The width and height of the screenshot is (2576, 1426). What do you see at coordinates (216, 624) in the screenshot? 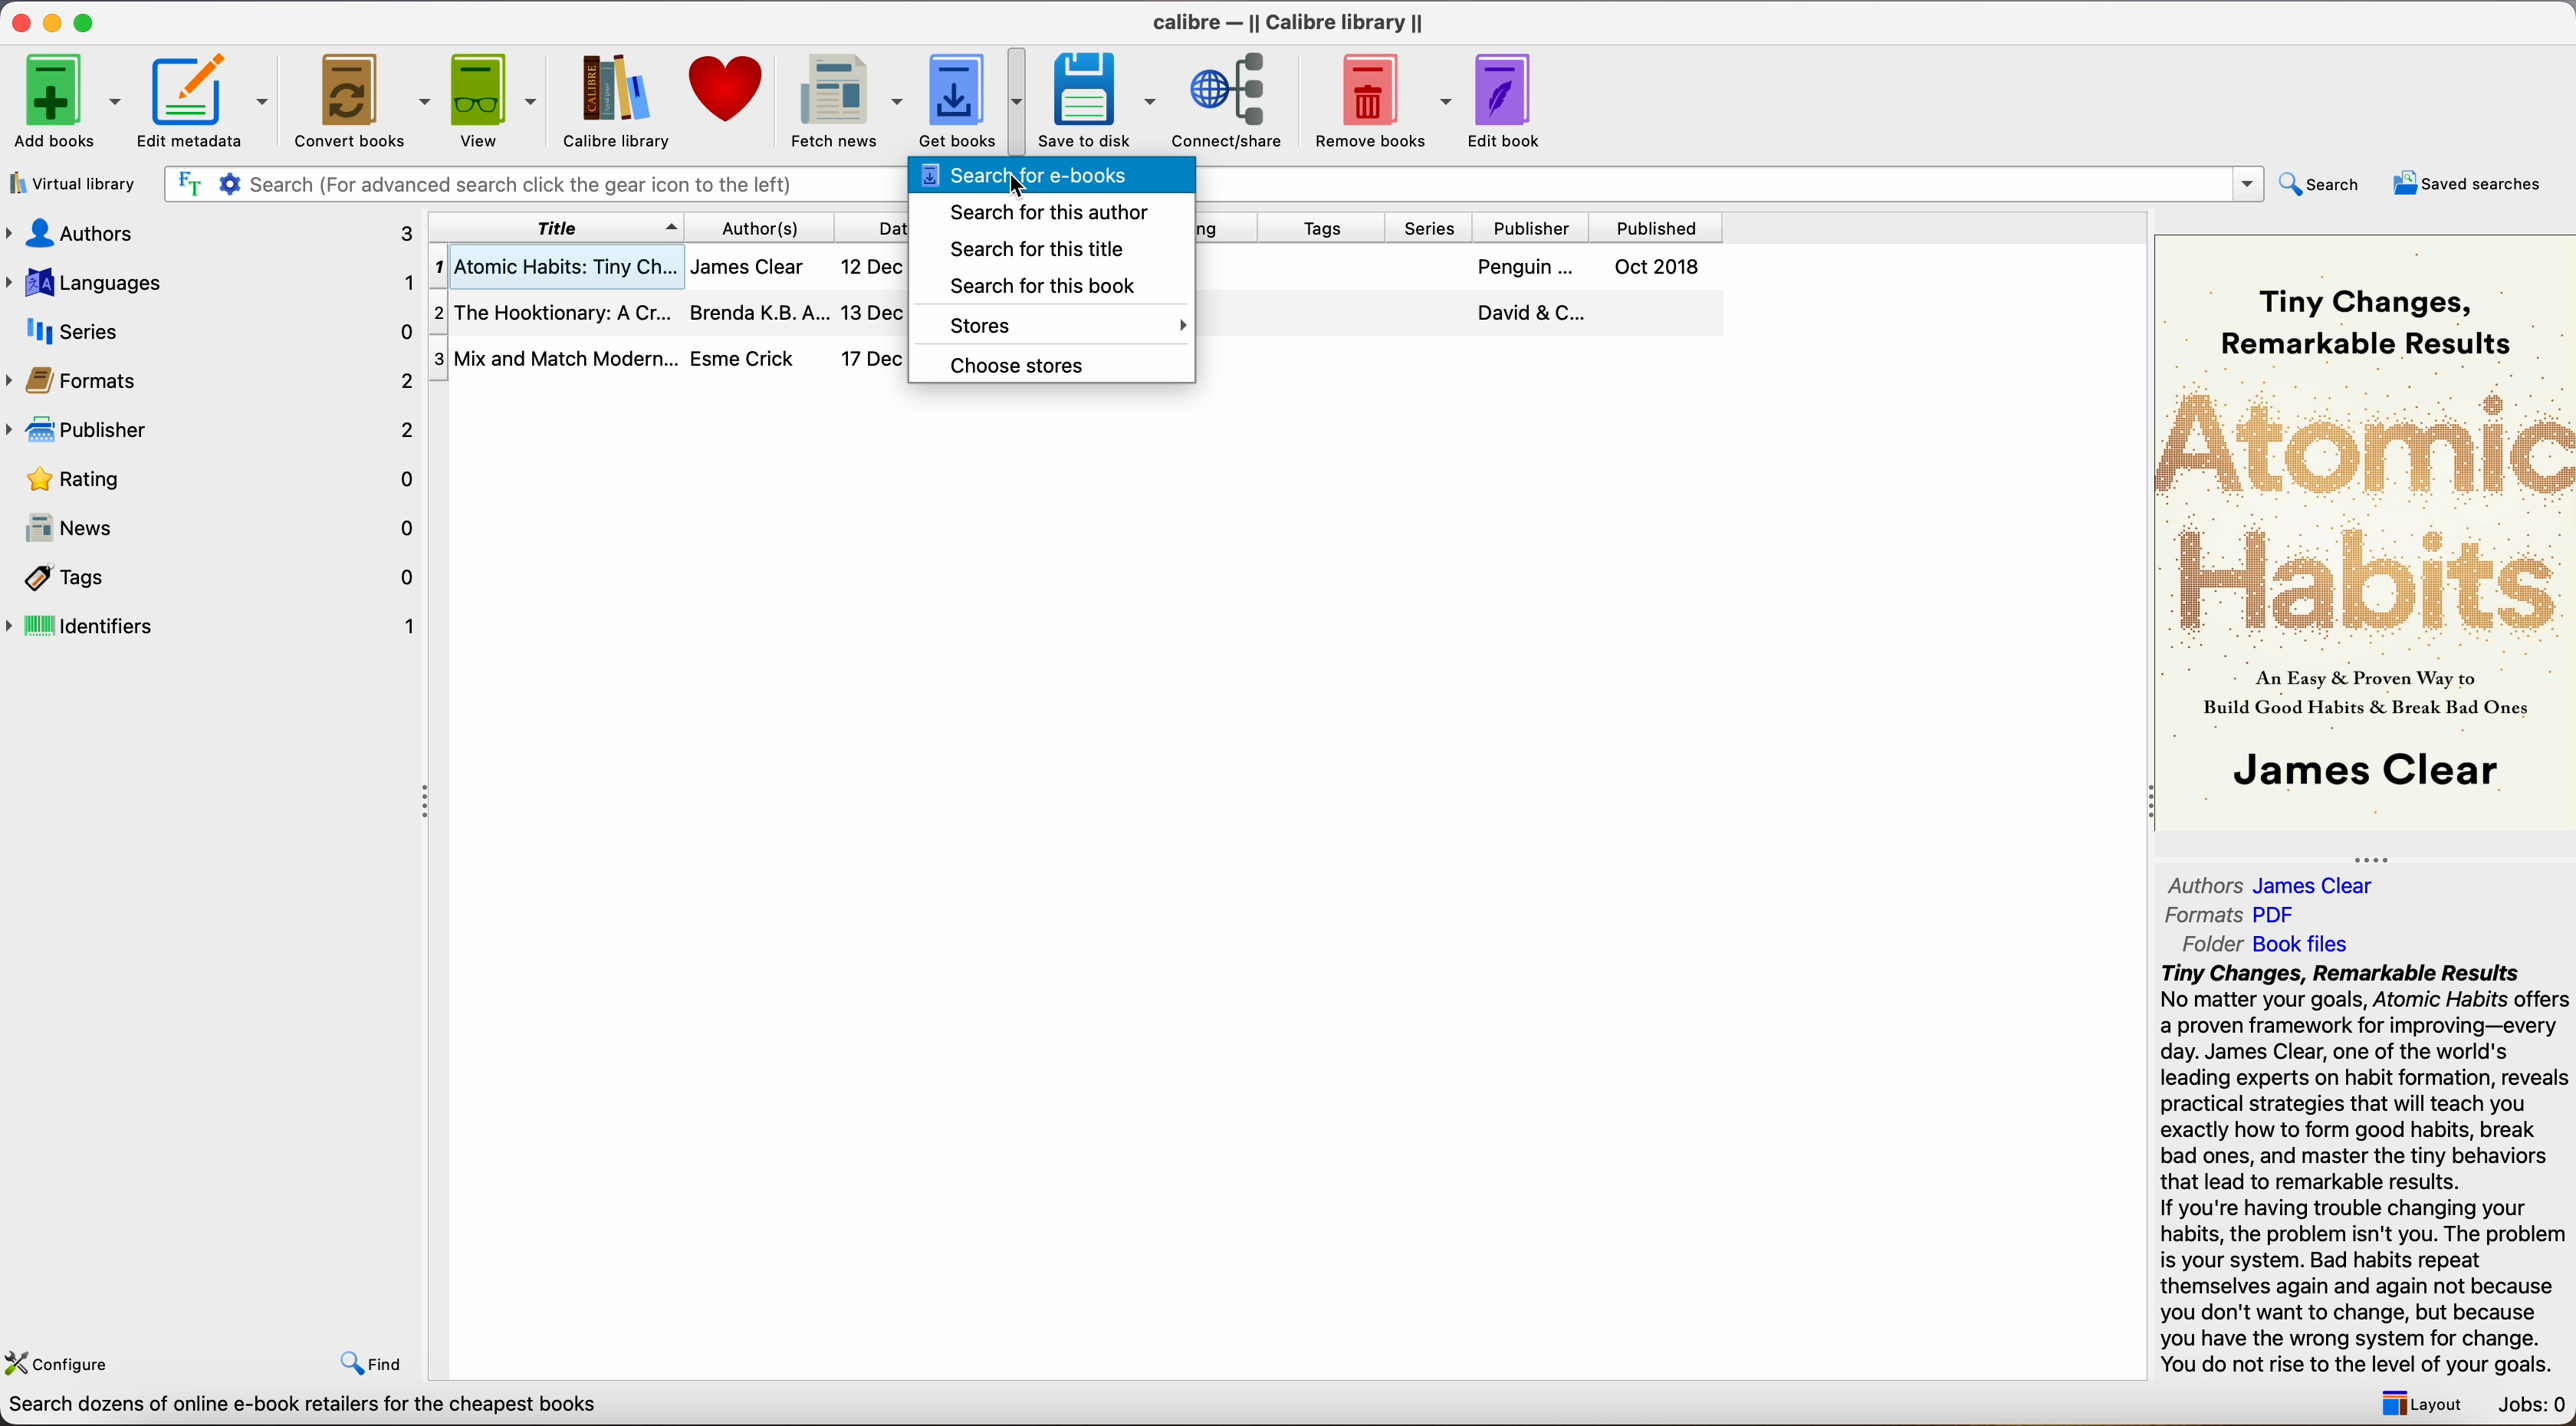
I see `indentifiers` at bounding box center [216, 624].